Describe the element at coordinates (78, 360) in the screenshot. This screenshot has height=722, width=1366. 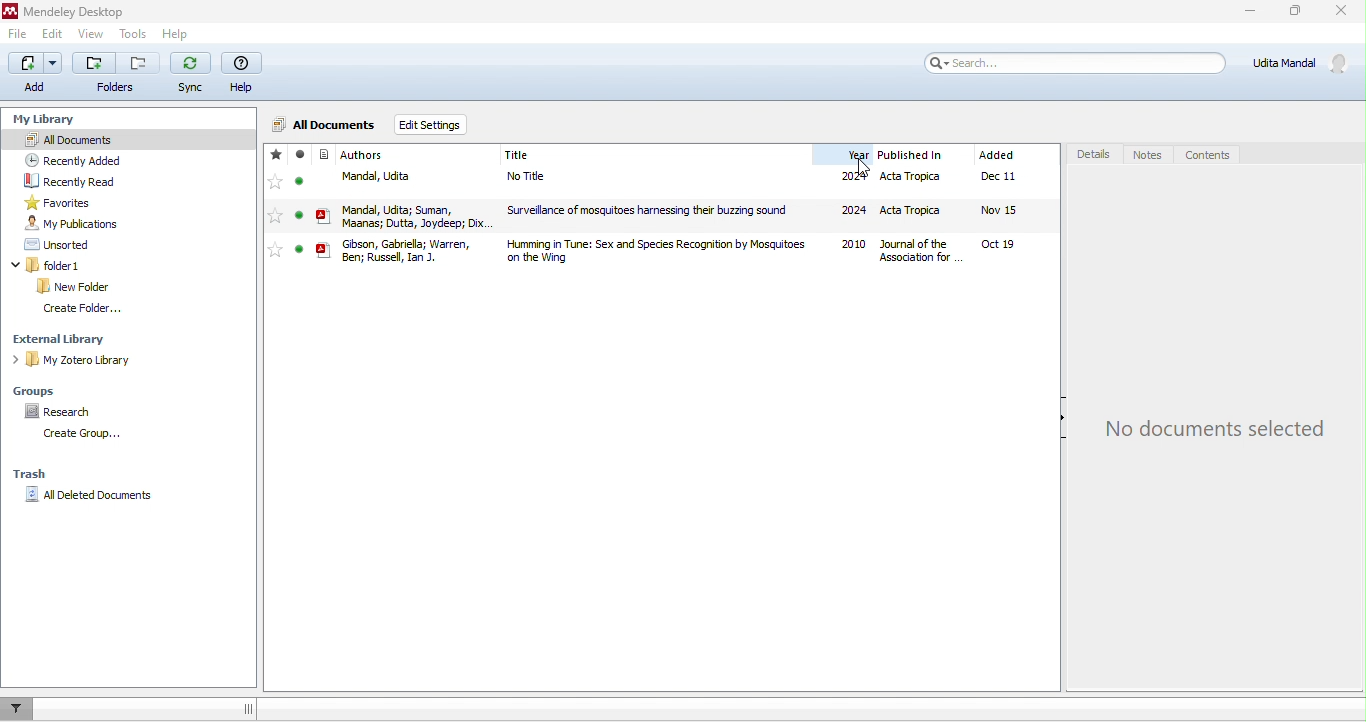
I see `my zotero library` at that location.